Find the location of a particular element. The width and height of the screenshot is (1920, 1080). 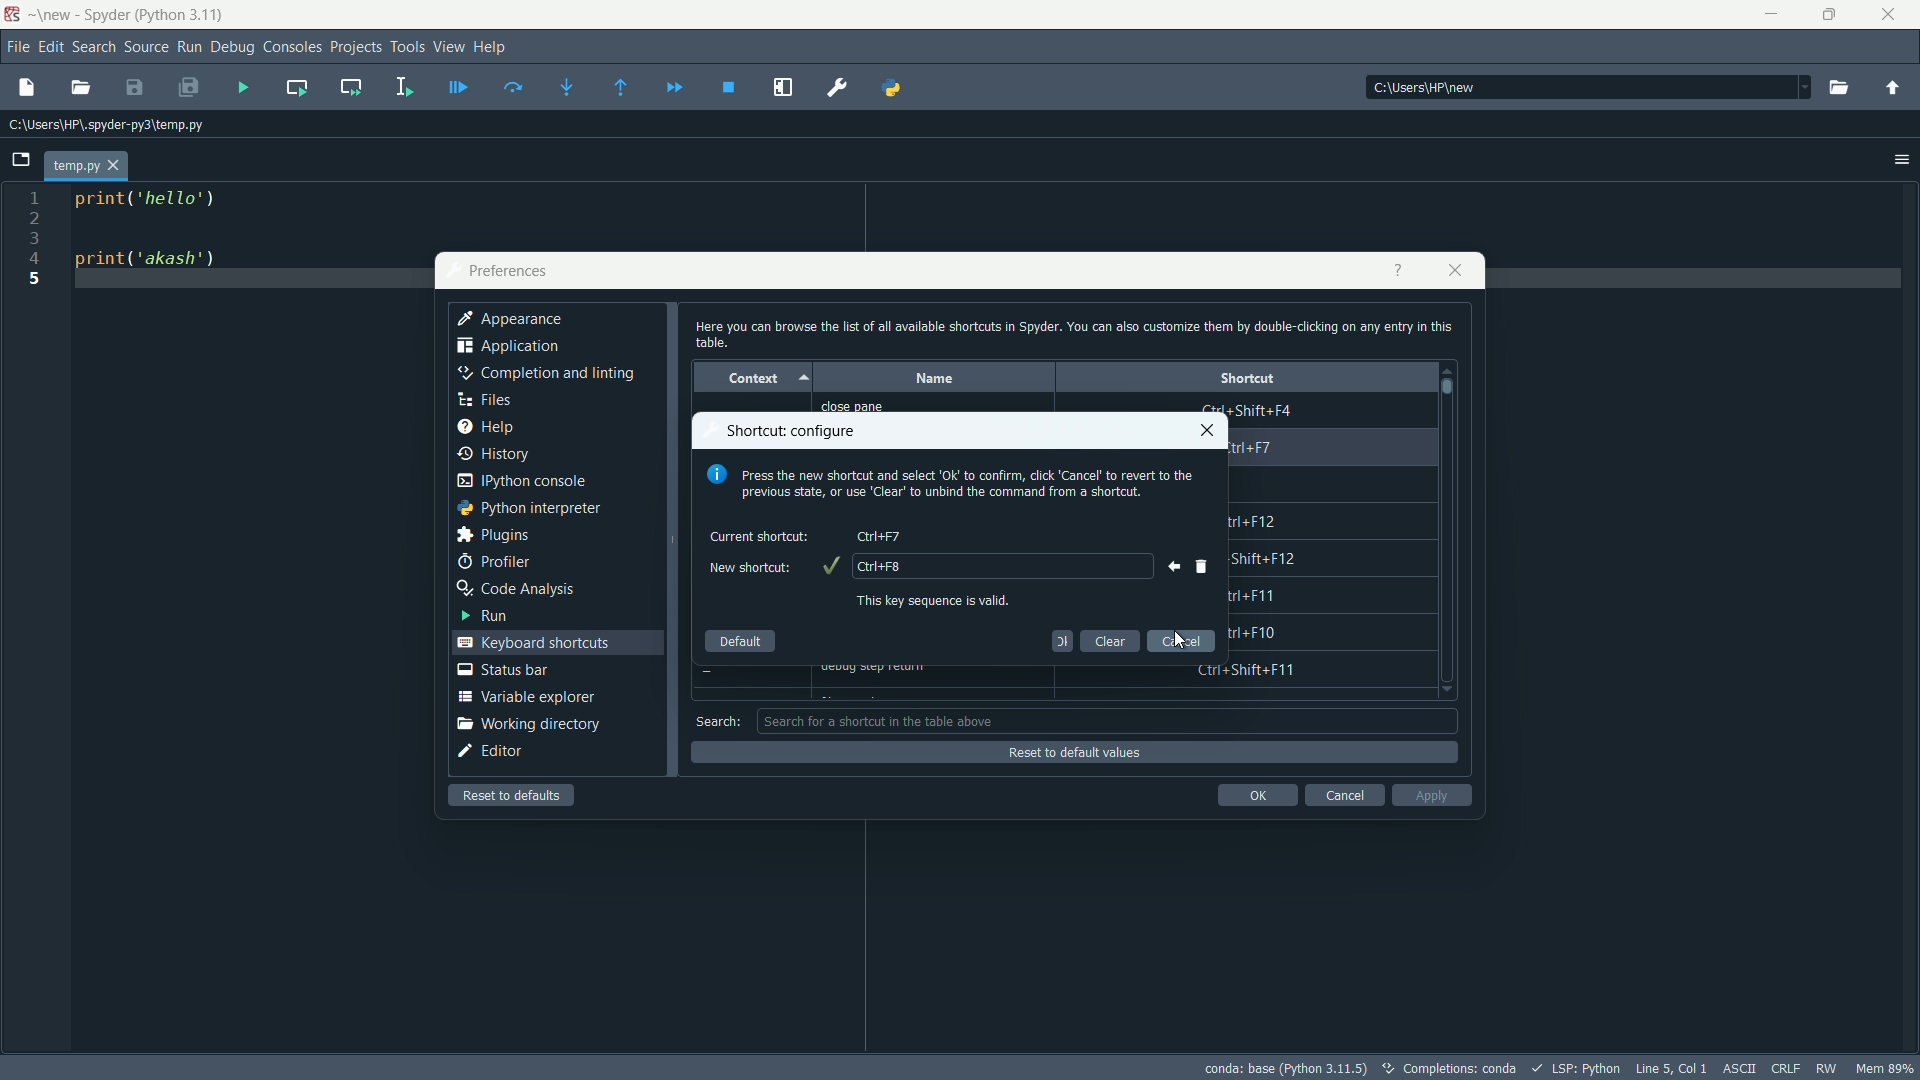

text is located at coordinates (953, 484).